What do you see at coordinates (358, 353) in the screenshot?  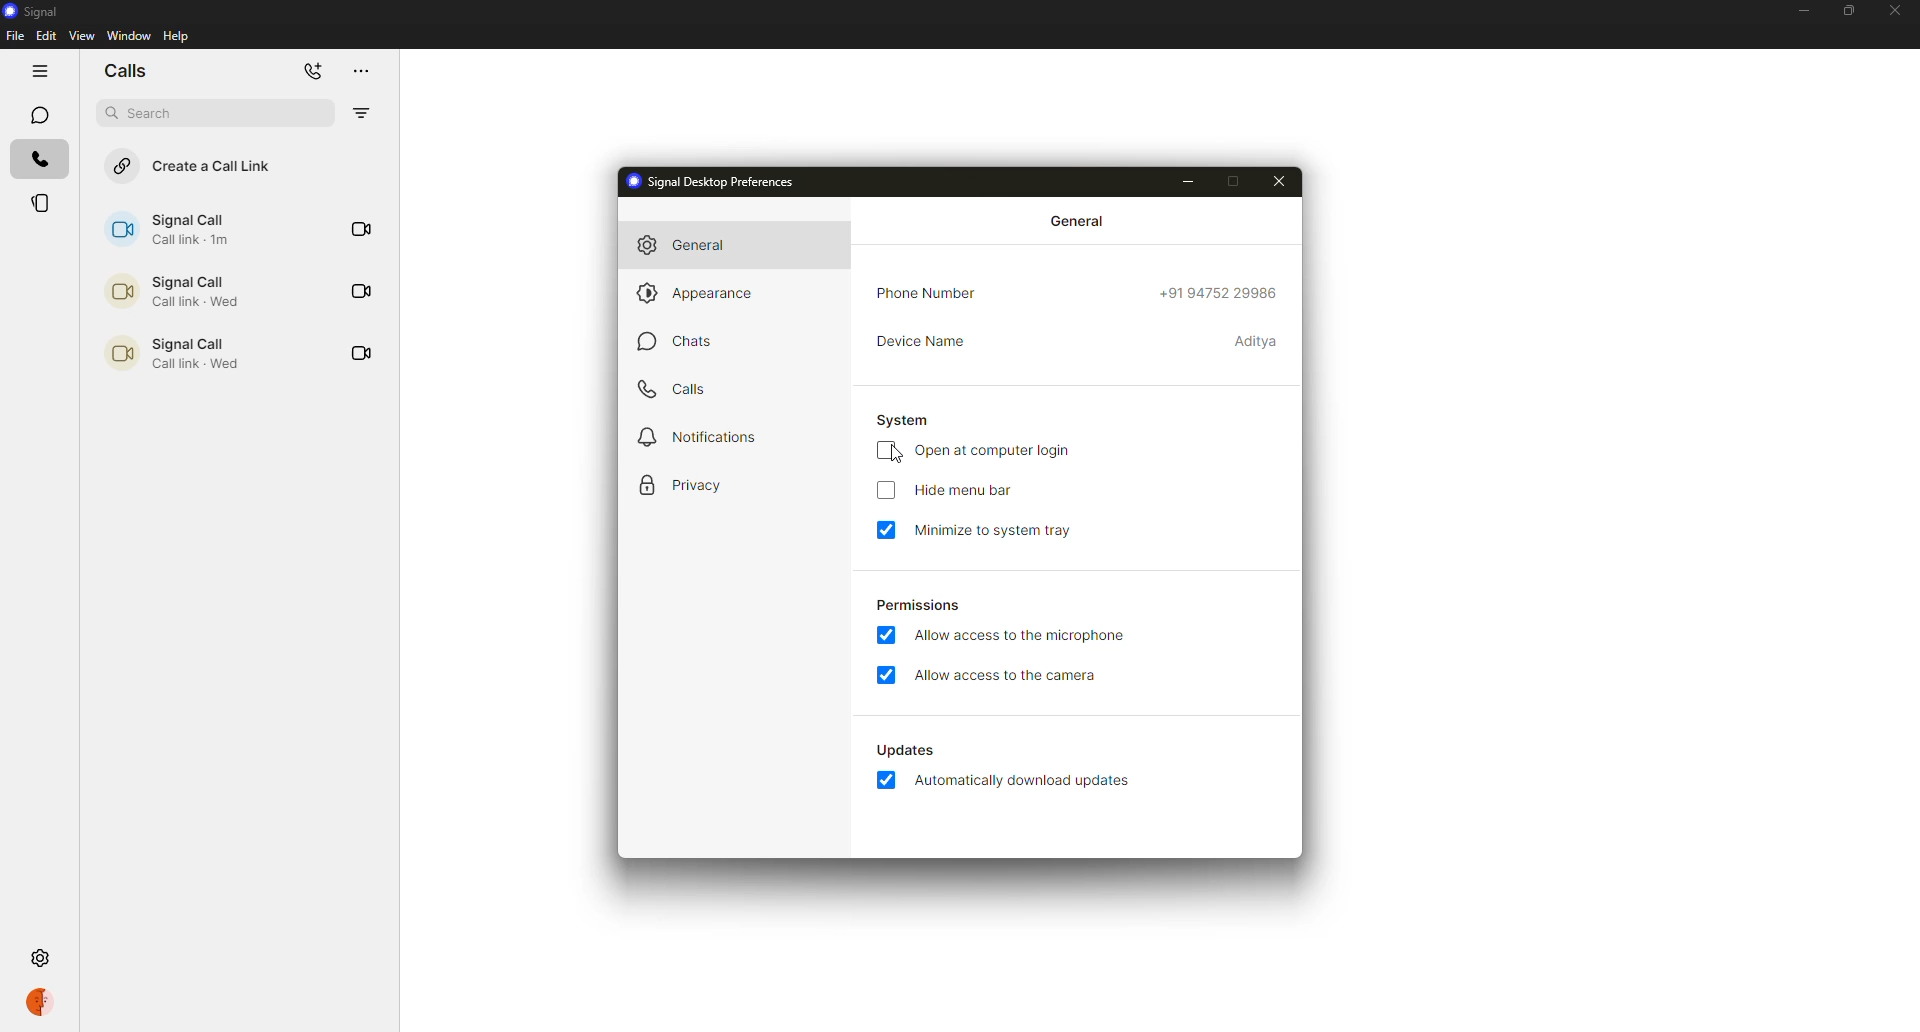 I see `video` at bounding box center [358, 353].